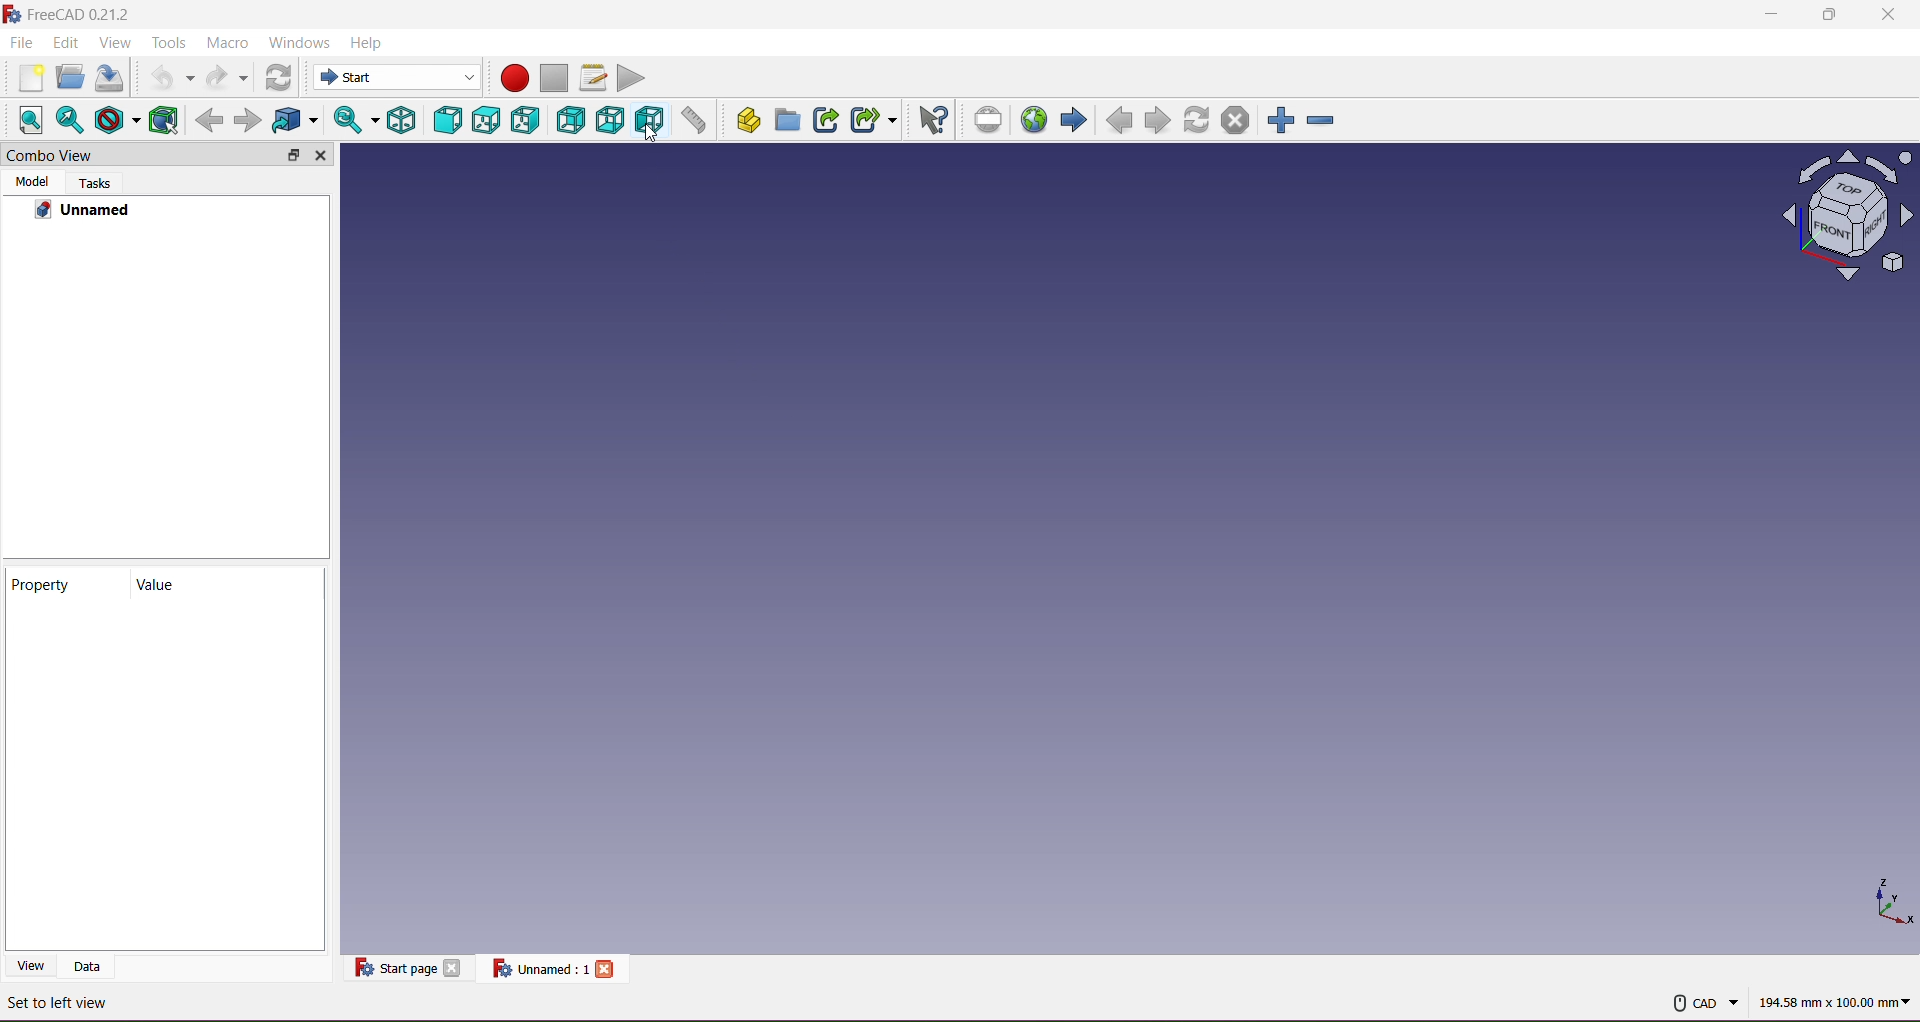 Image resolution: width=1920 pixels, height=1022 pixels. I want to click on Open Document, so click(70, 79).